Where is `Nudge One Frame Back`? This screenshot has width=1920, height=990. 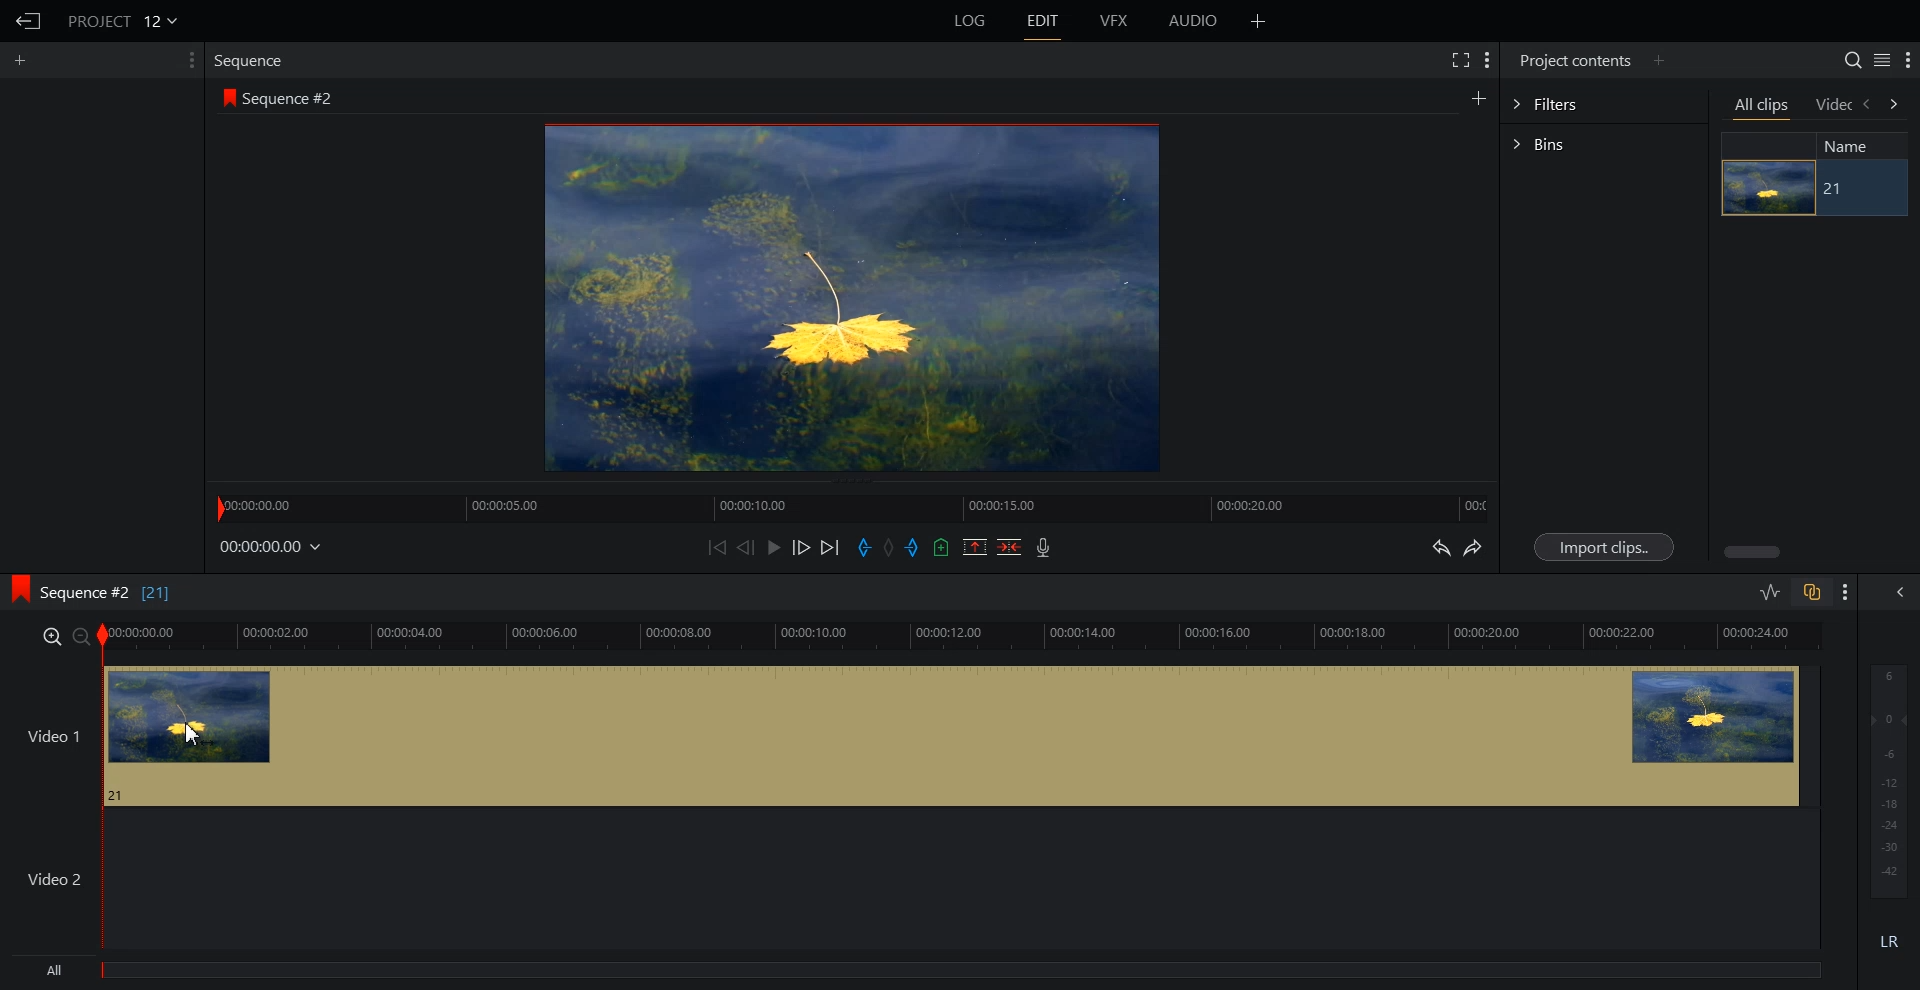 Nudge One Frame Back is located at coordinates (747, 547).